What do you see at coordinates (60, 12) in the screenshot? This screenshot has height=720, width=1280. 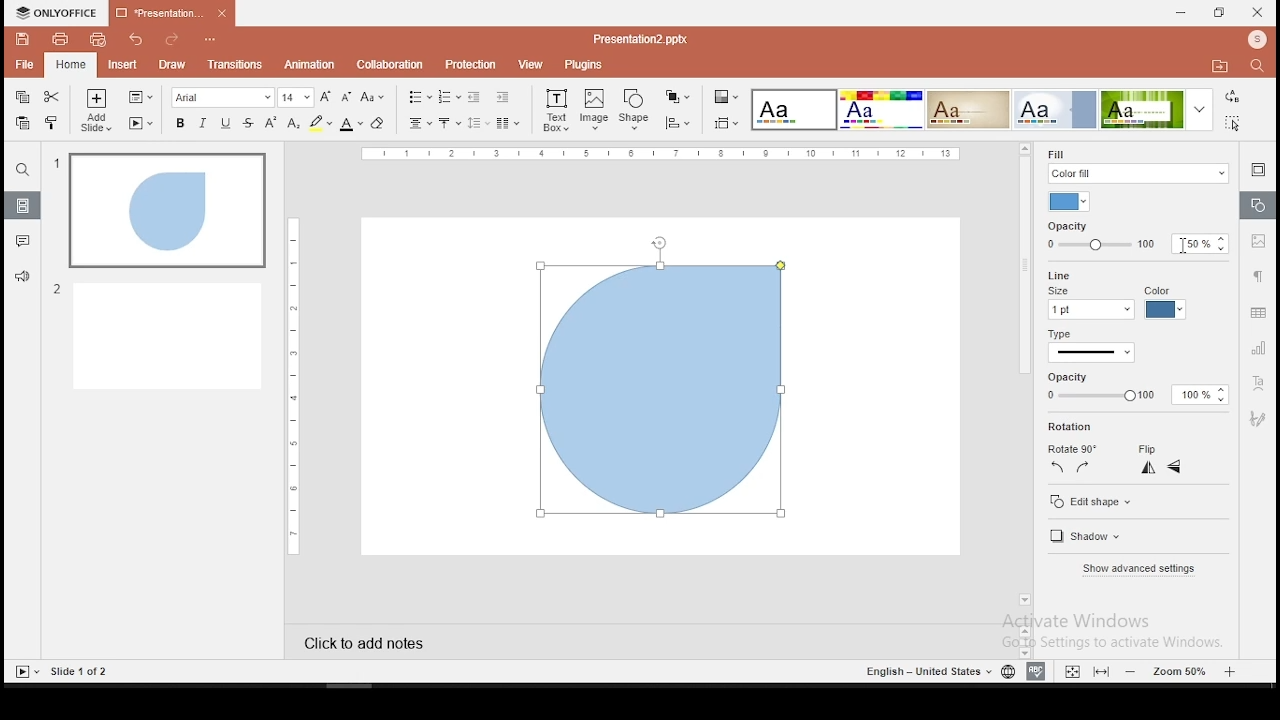 I see `icon` at bounding box center [60, 12].